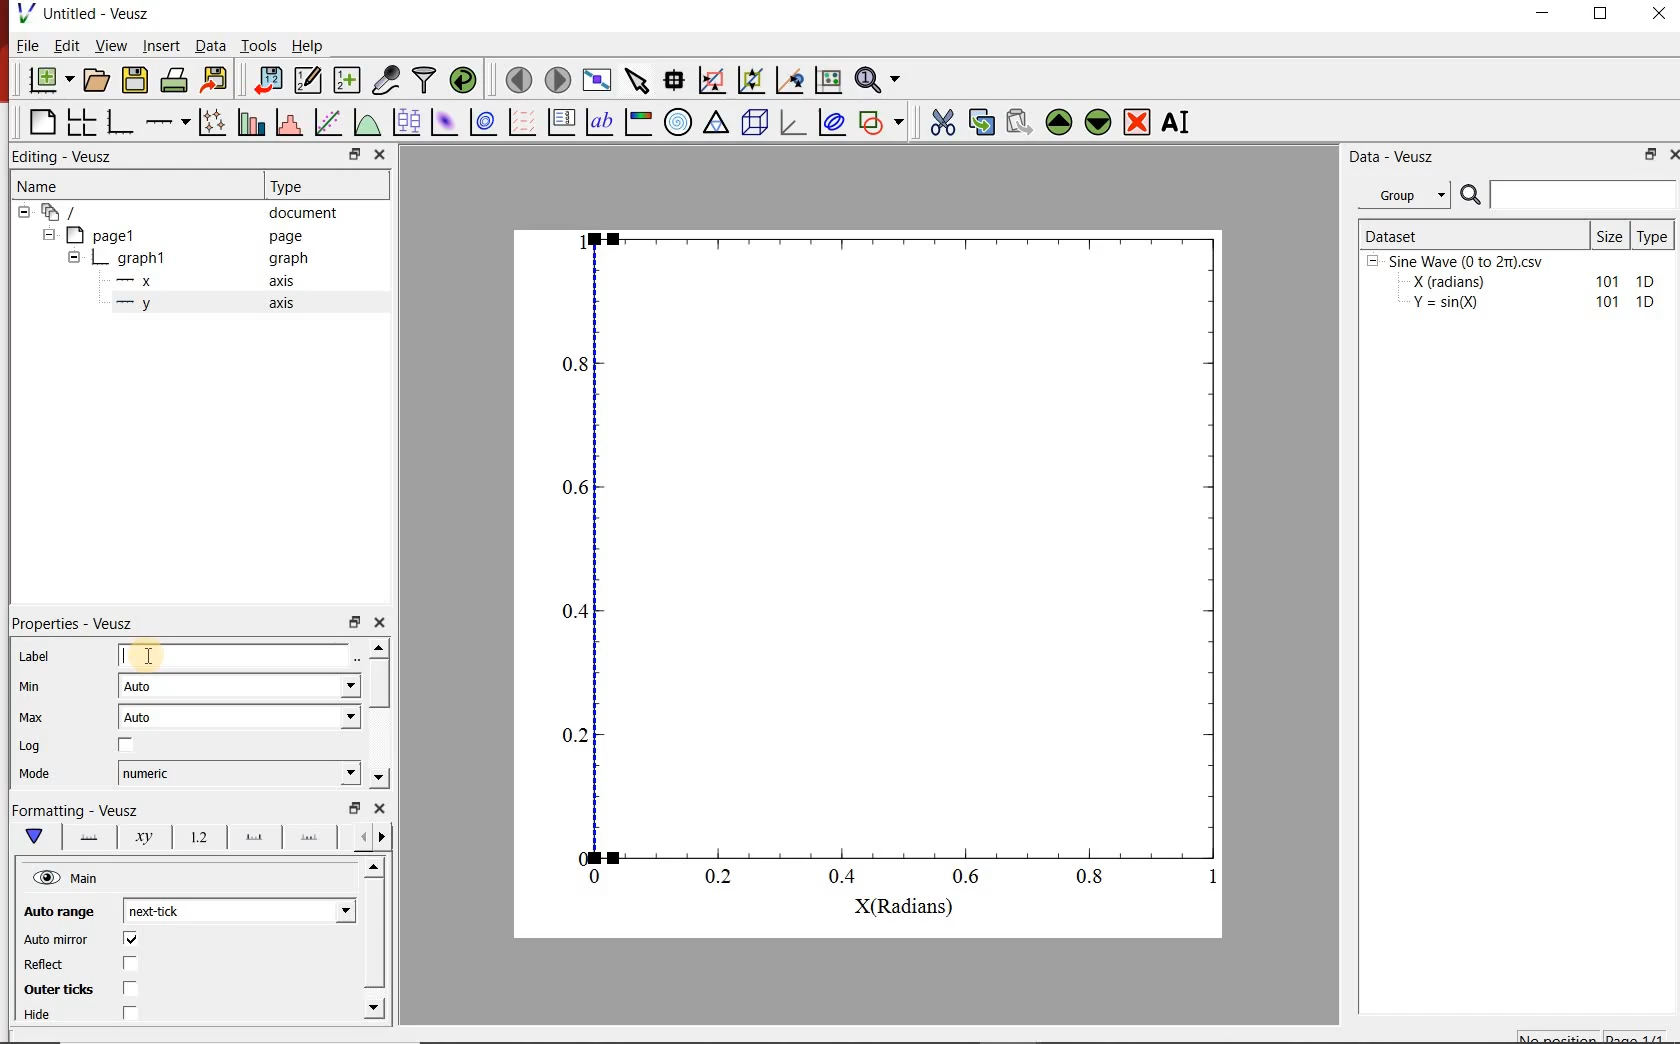 Image resolution: width=1680 pixels, height=1044 pixels. What do you see at coordinates (600, 122) in the screenshot?
I see `text label` at bounding box center [600, 122].